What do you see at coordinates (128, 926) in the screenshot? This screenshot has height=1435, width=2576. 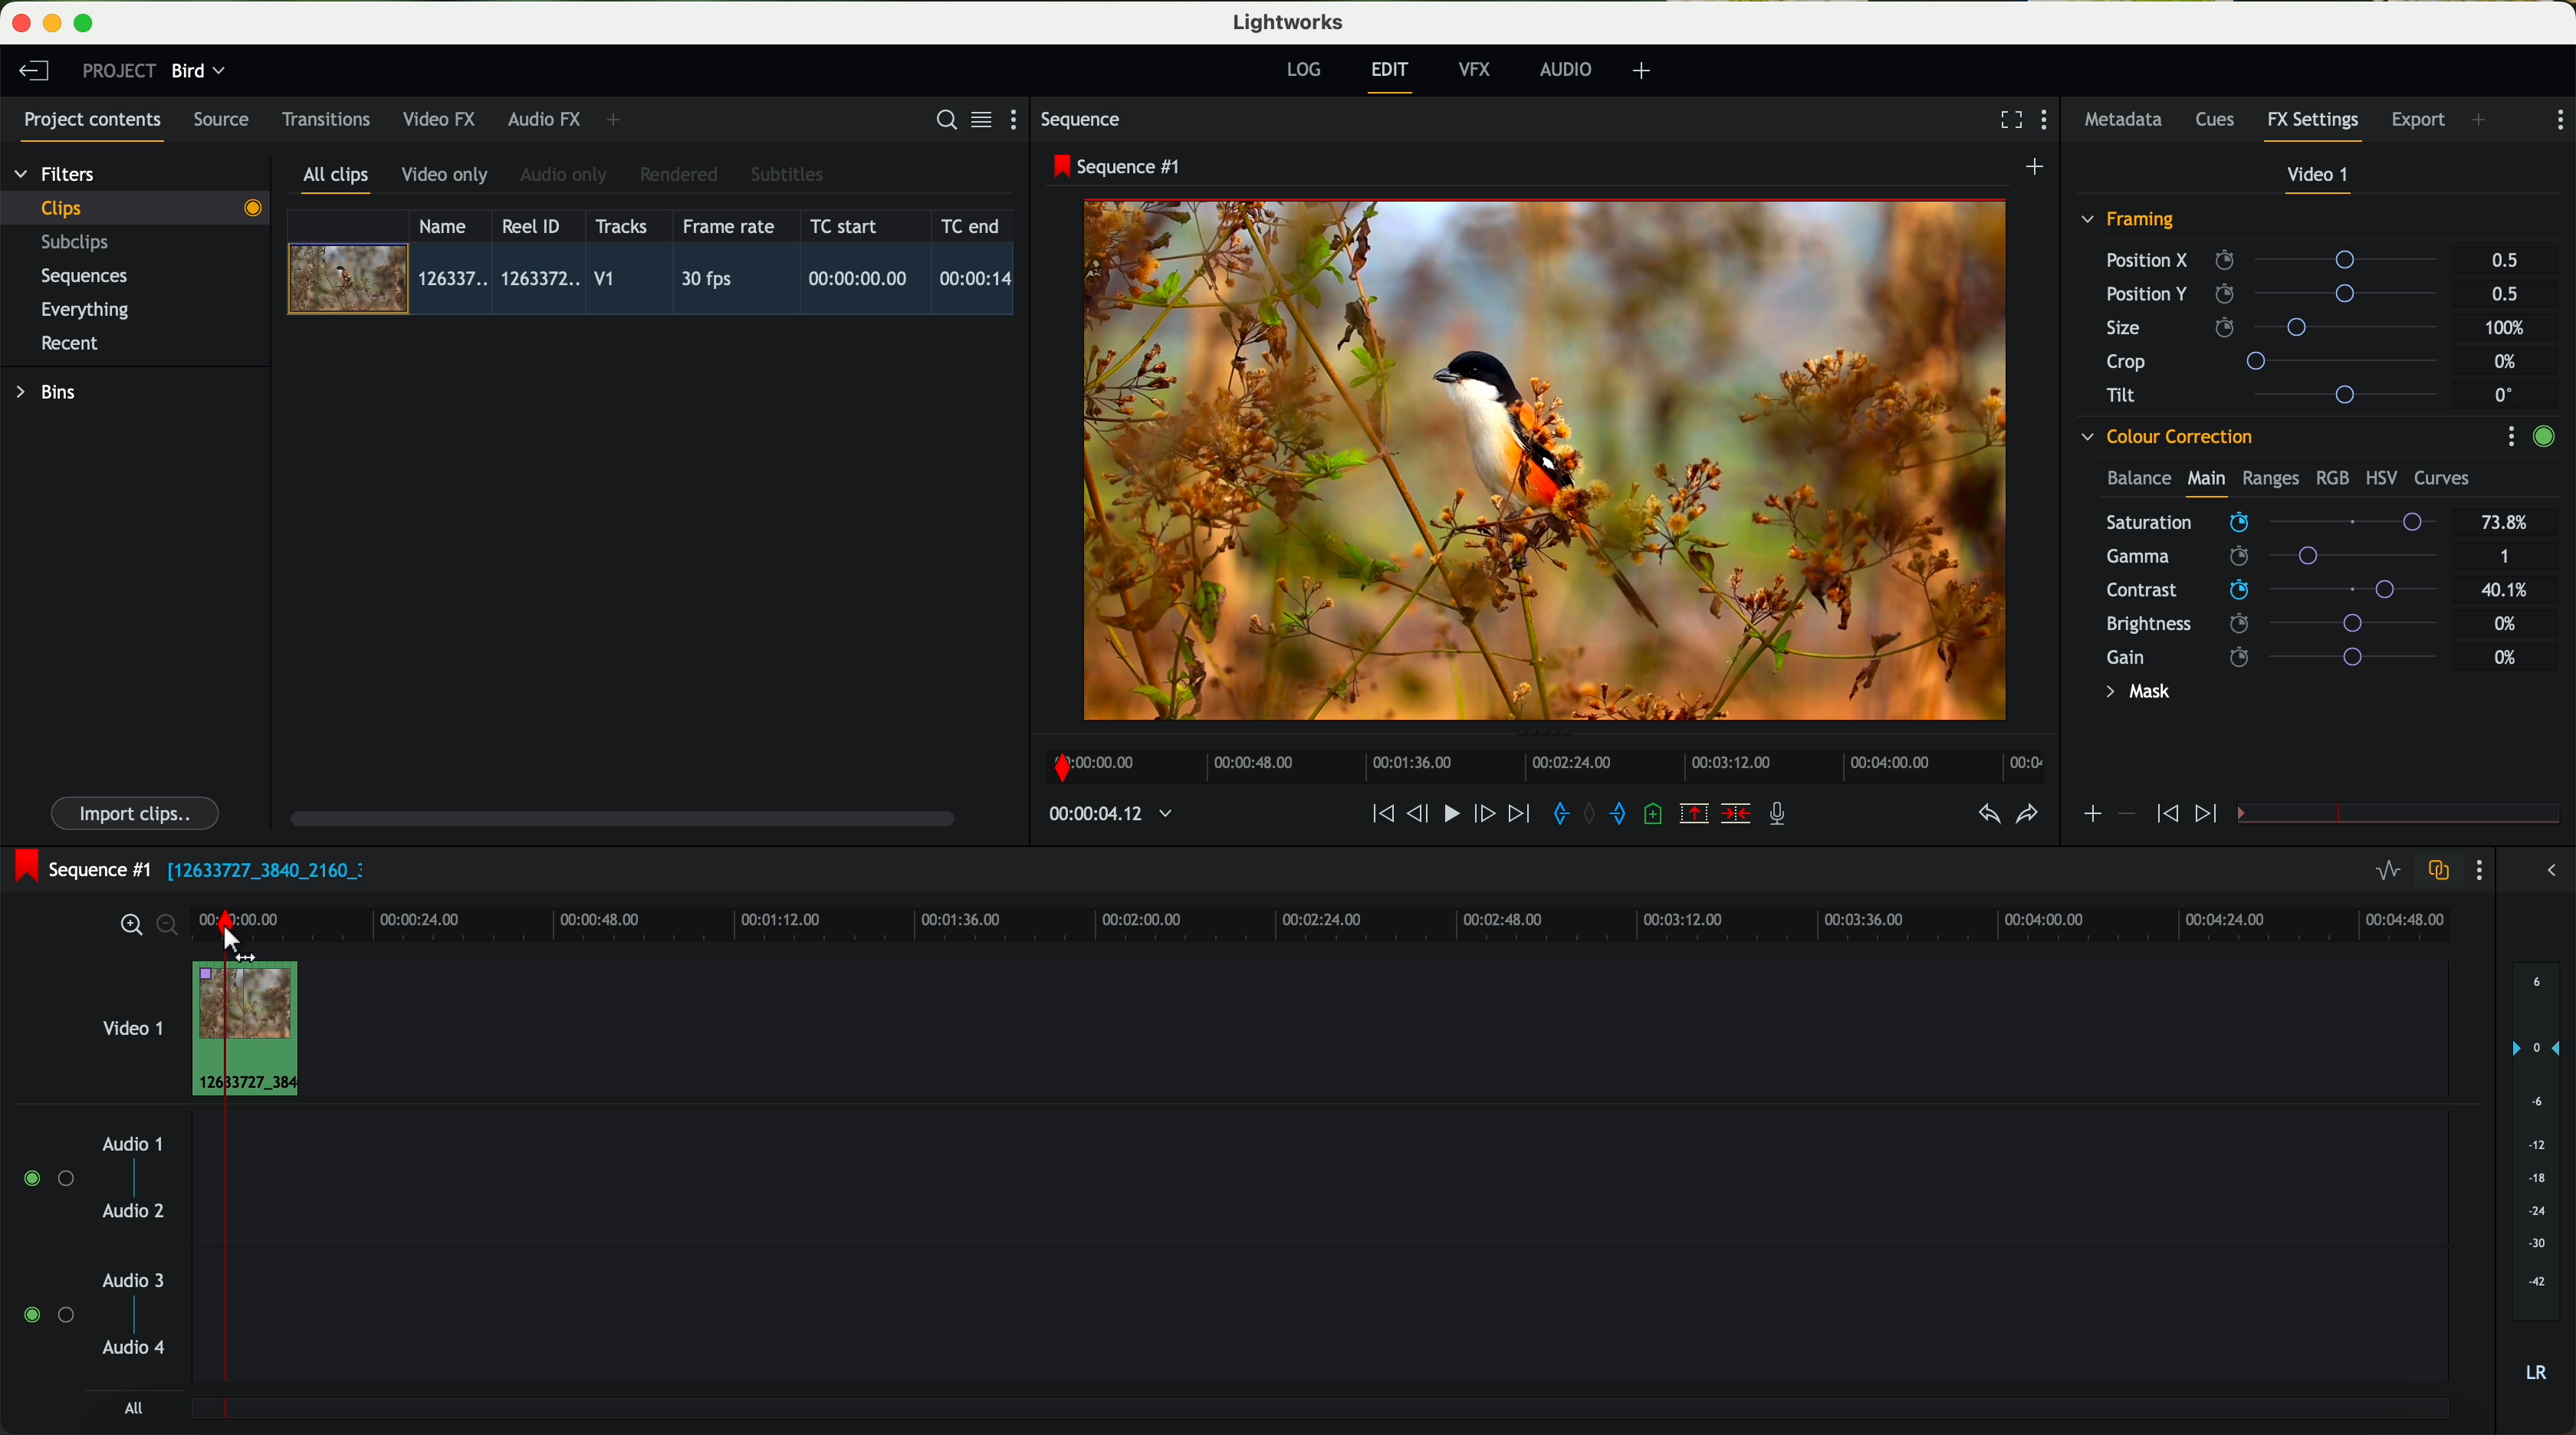 I see `zoom in` at bounding box center [128, 926].